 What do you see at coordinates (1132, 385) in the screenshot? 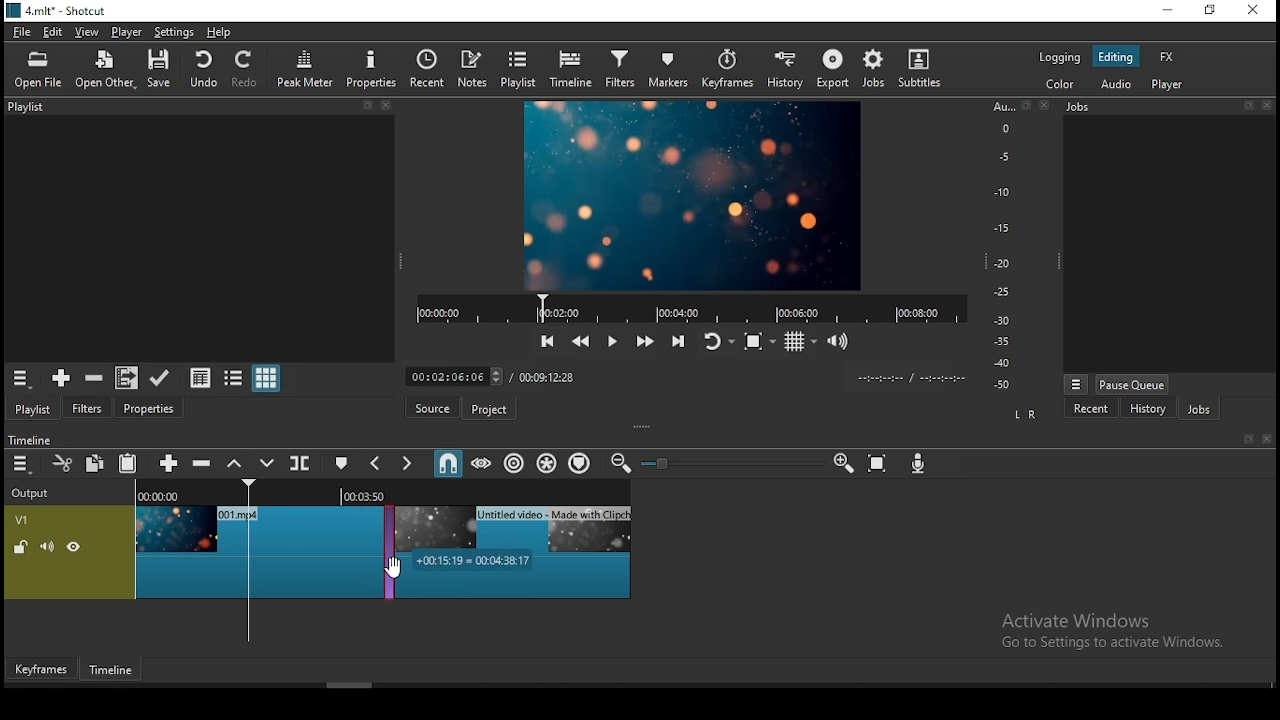
I see `pause queue` at bounding box center [1132, 385].